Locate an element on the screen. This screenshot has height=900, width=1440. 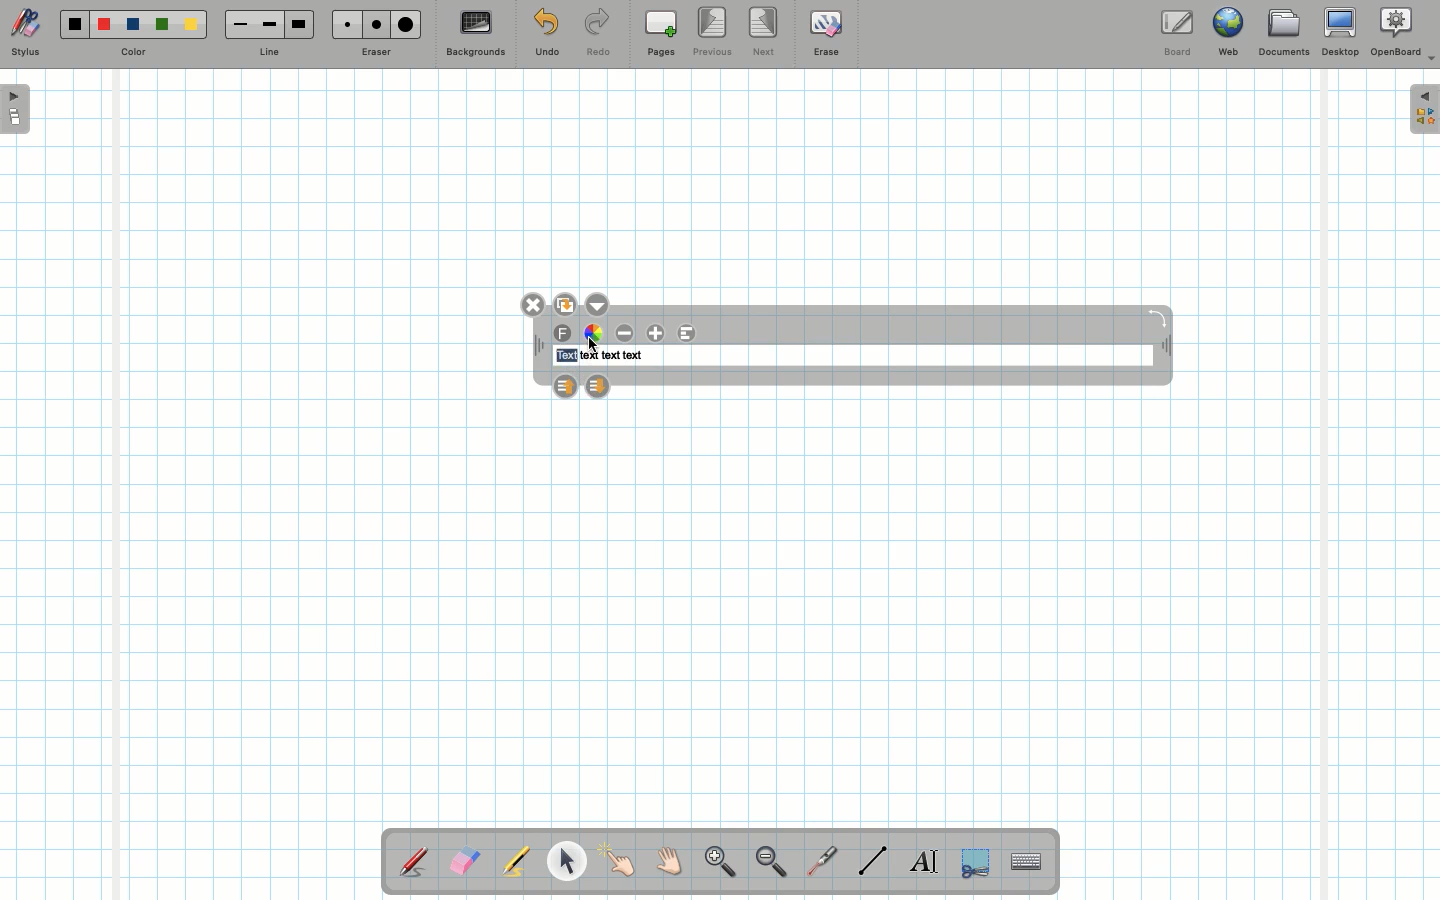
Eraser is located at coordinates (464, 863).